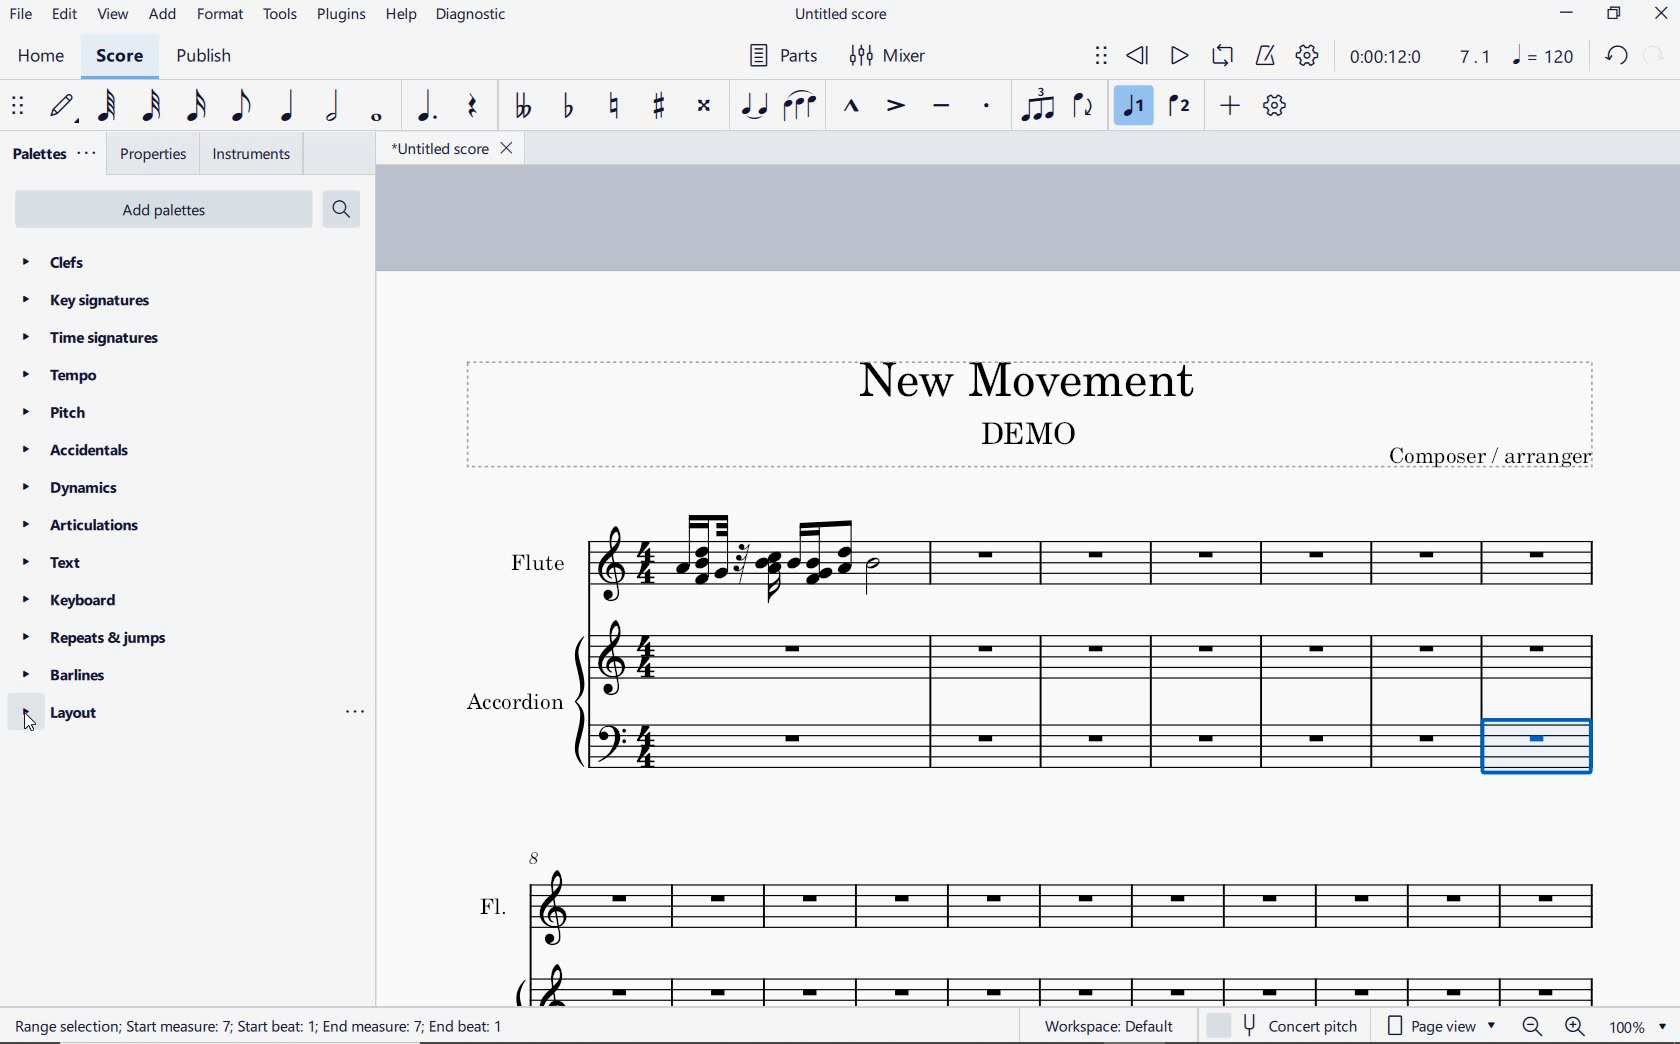 This screenshot has height=1044, width=1680. I want to click on redo, so click(1656, 54).